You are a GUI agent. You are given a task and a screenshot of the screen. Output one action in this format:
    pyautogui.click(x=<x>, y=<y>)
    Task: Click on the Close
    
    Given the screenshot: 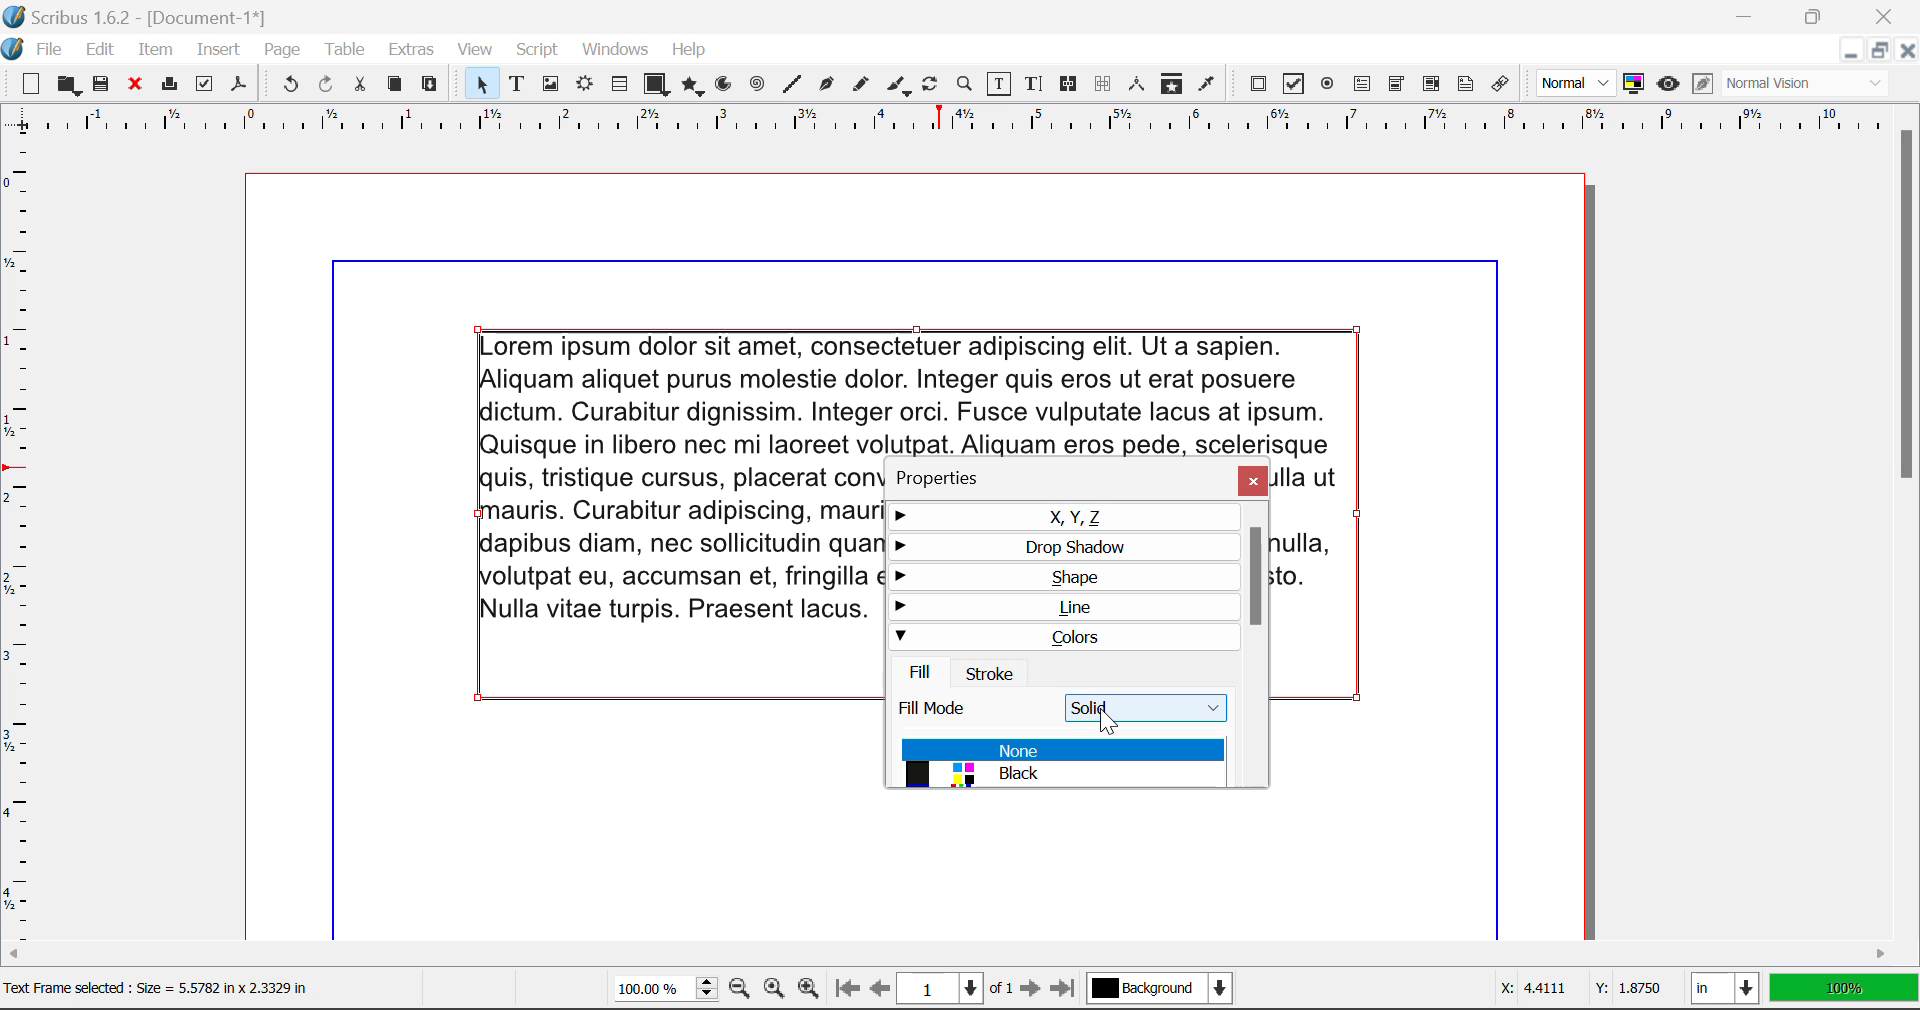 What is the action you would take?
    pyautogui.click(x=1253, y=480)
    